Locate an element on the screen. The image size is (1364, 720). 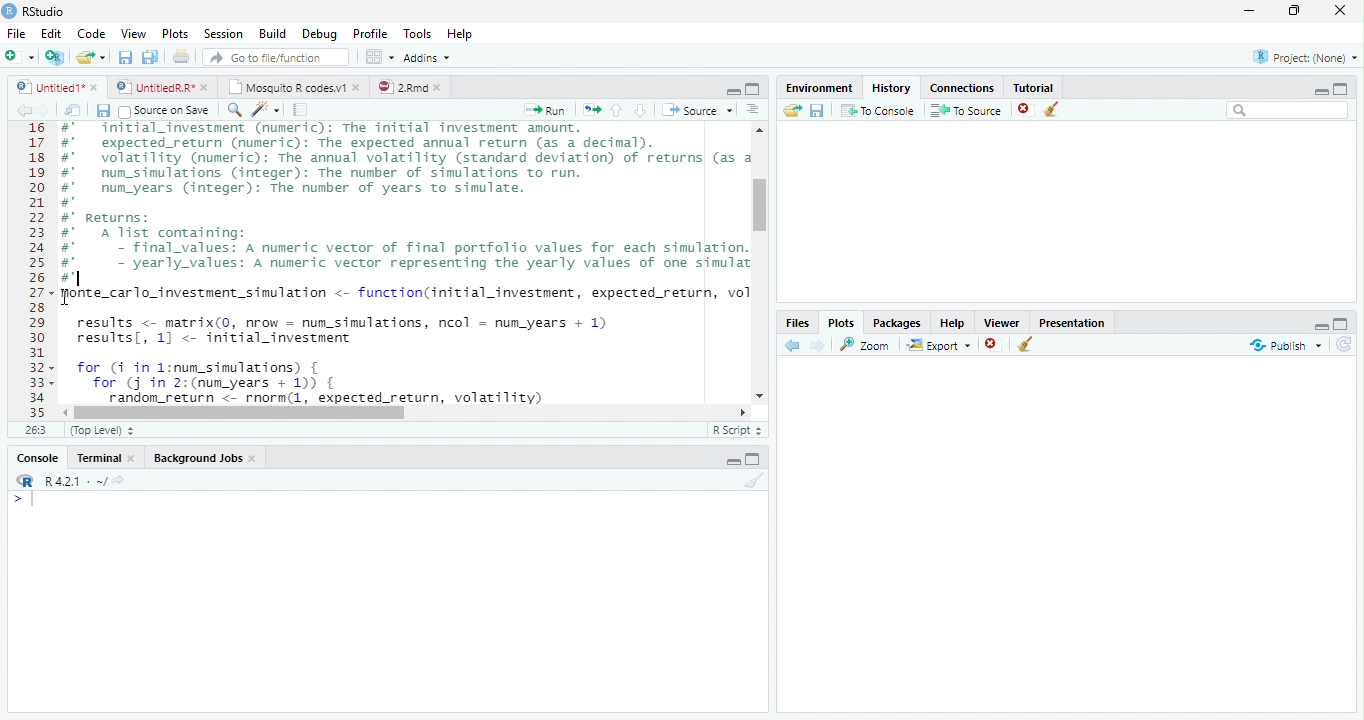
Source on save is located at coordinates (166, 111).